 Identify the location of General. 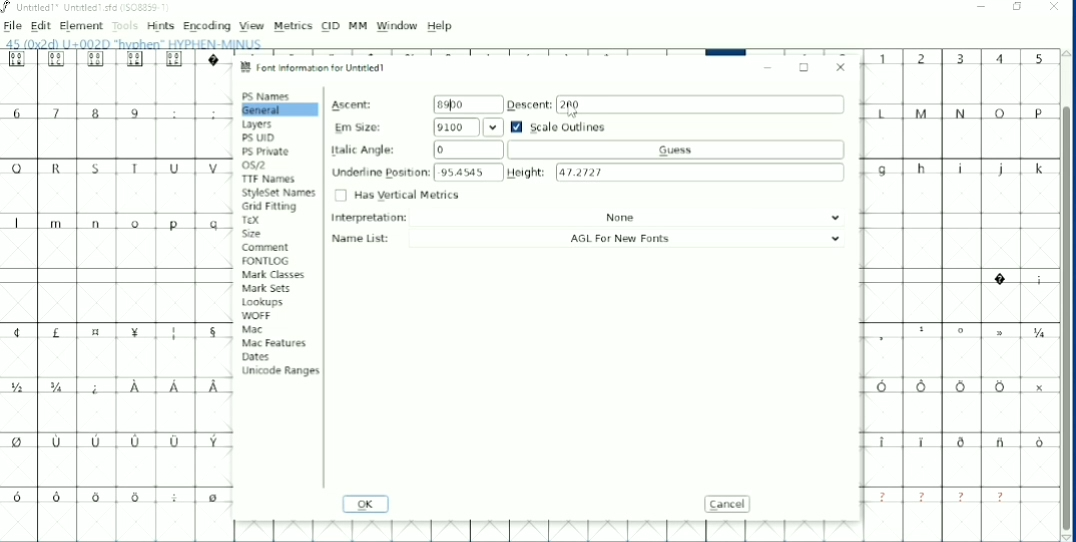
(278, 110).